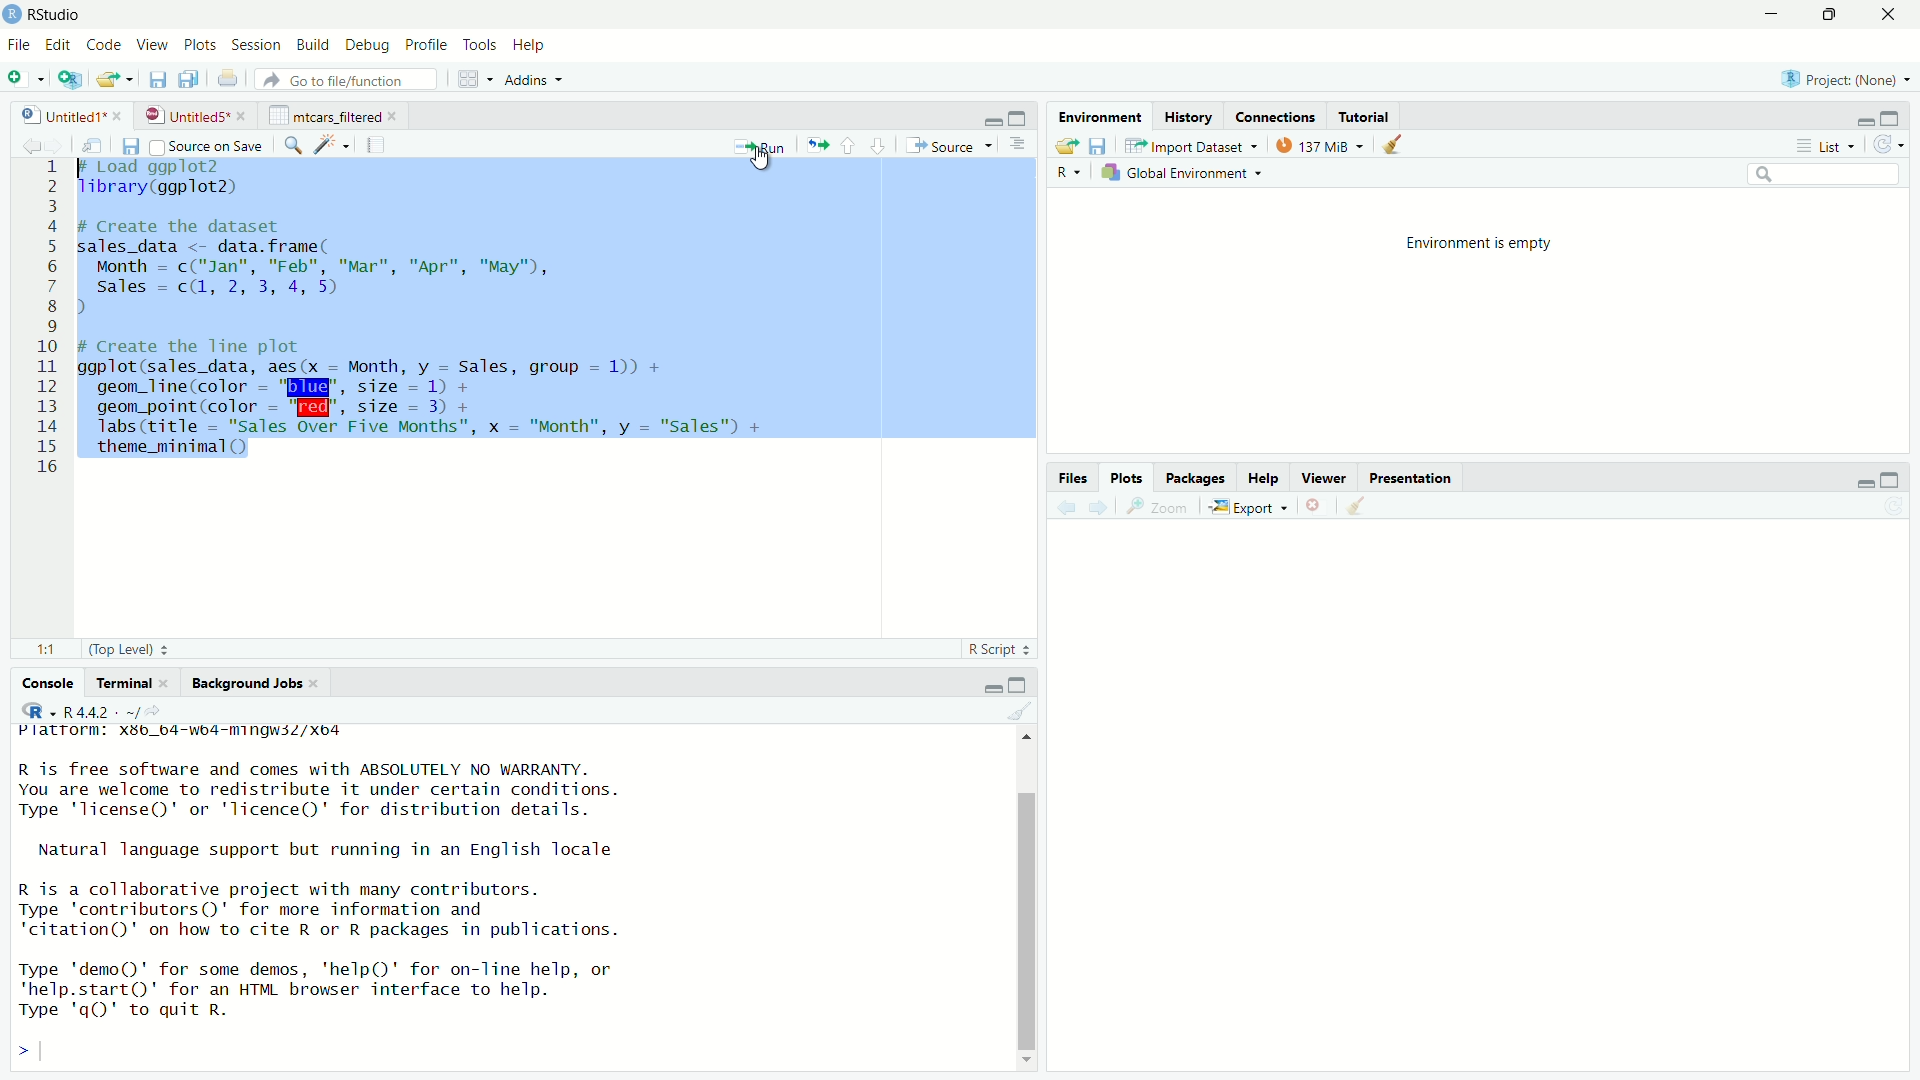  Describe the element at coordinates (101, 712) in the screenshot. I see `R 4.4.2 .~/` at that location.